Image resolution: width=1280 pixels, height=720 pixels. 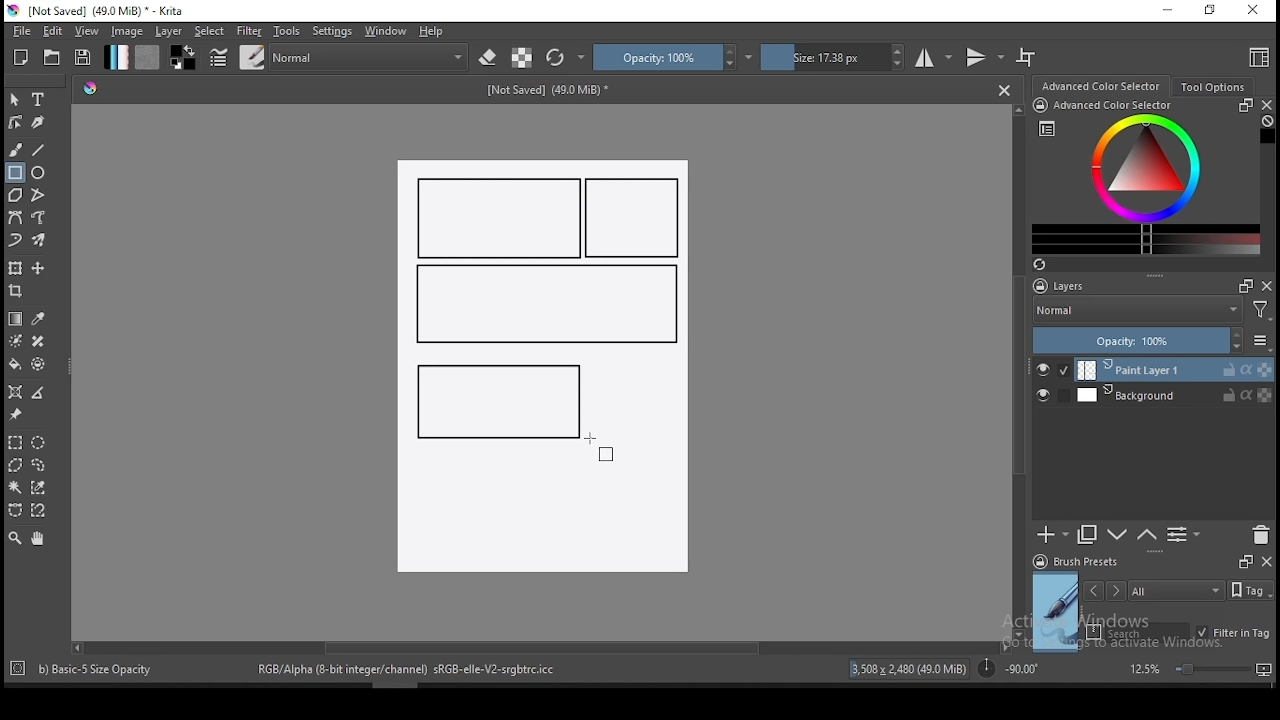 I want to click on brushes, so click(x=252, y=57).